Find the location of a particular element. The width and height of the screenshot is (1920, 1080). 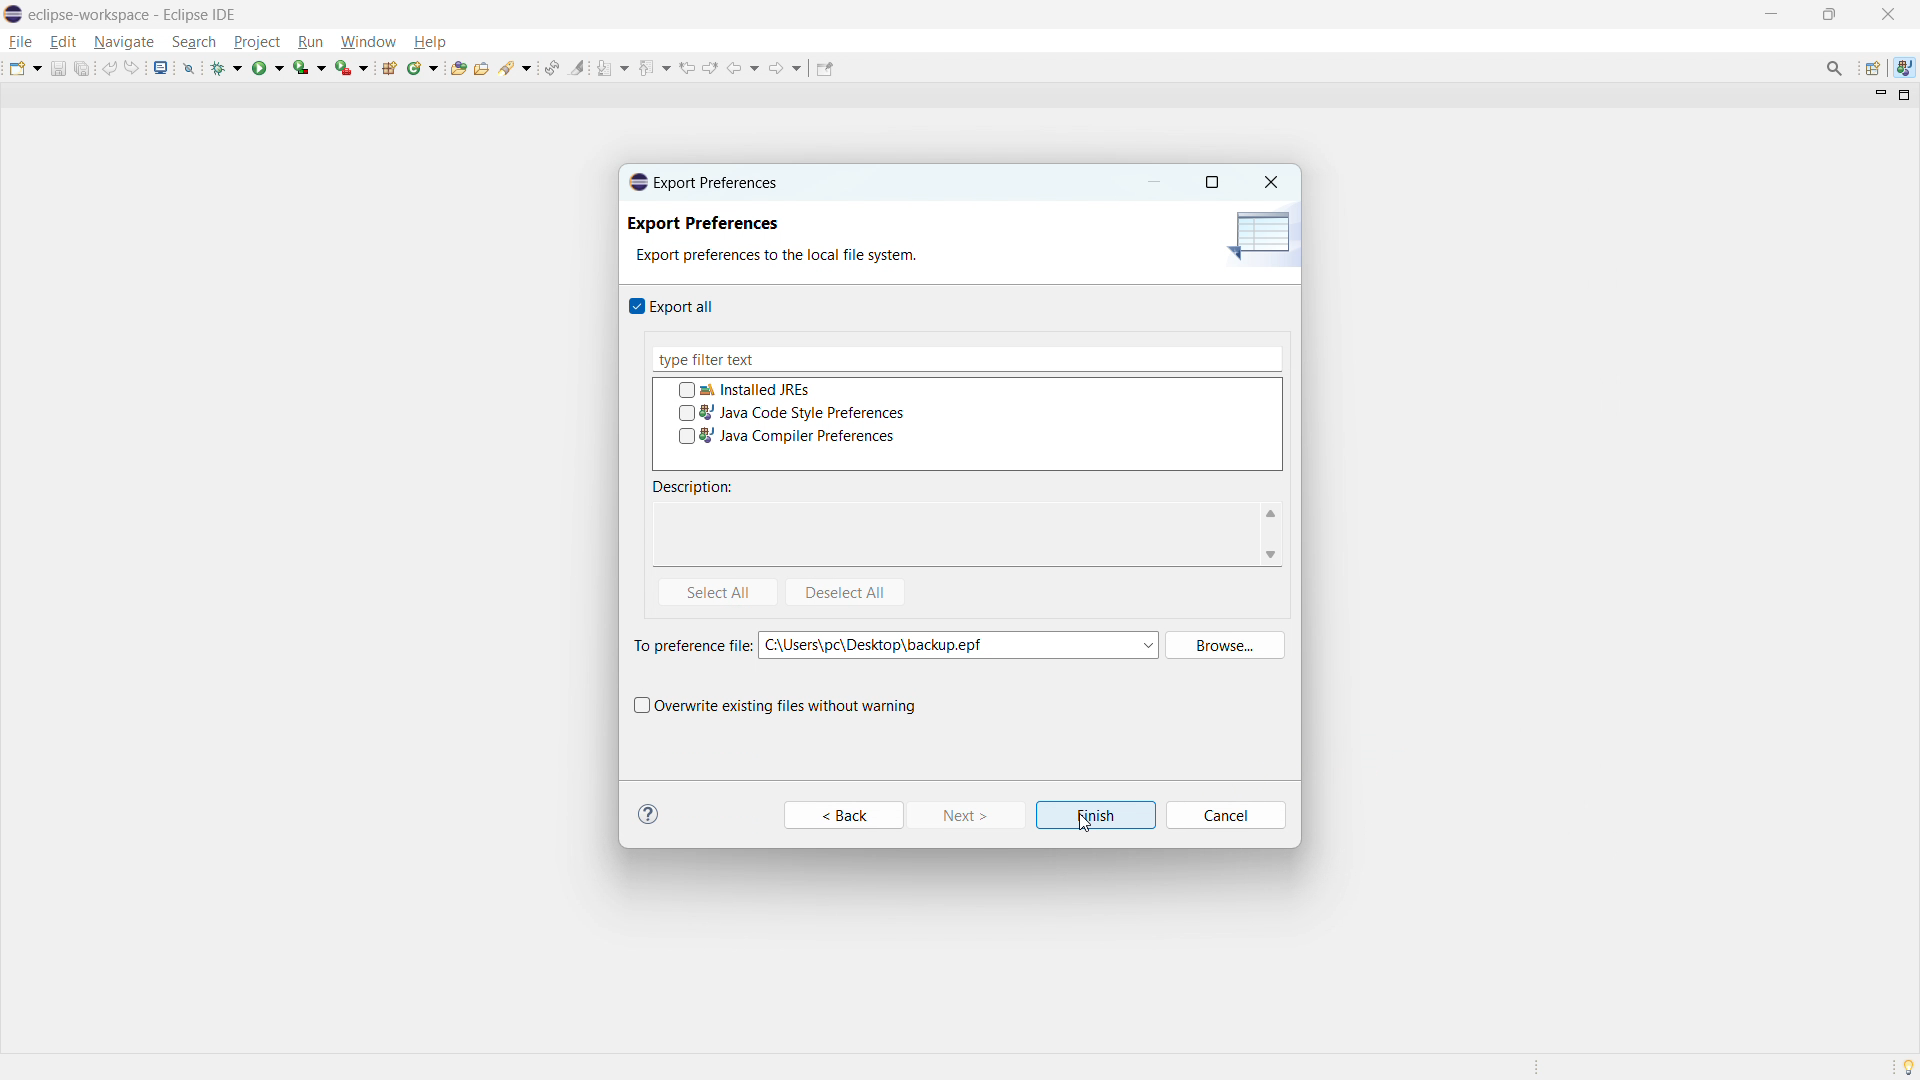

view next location is located at coordinates (711, 67).